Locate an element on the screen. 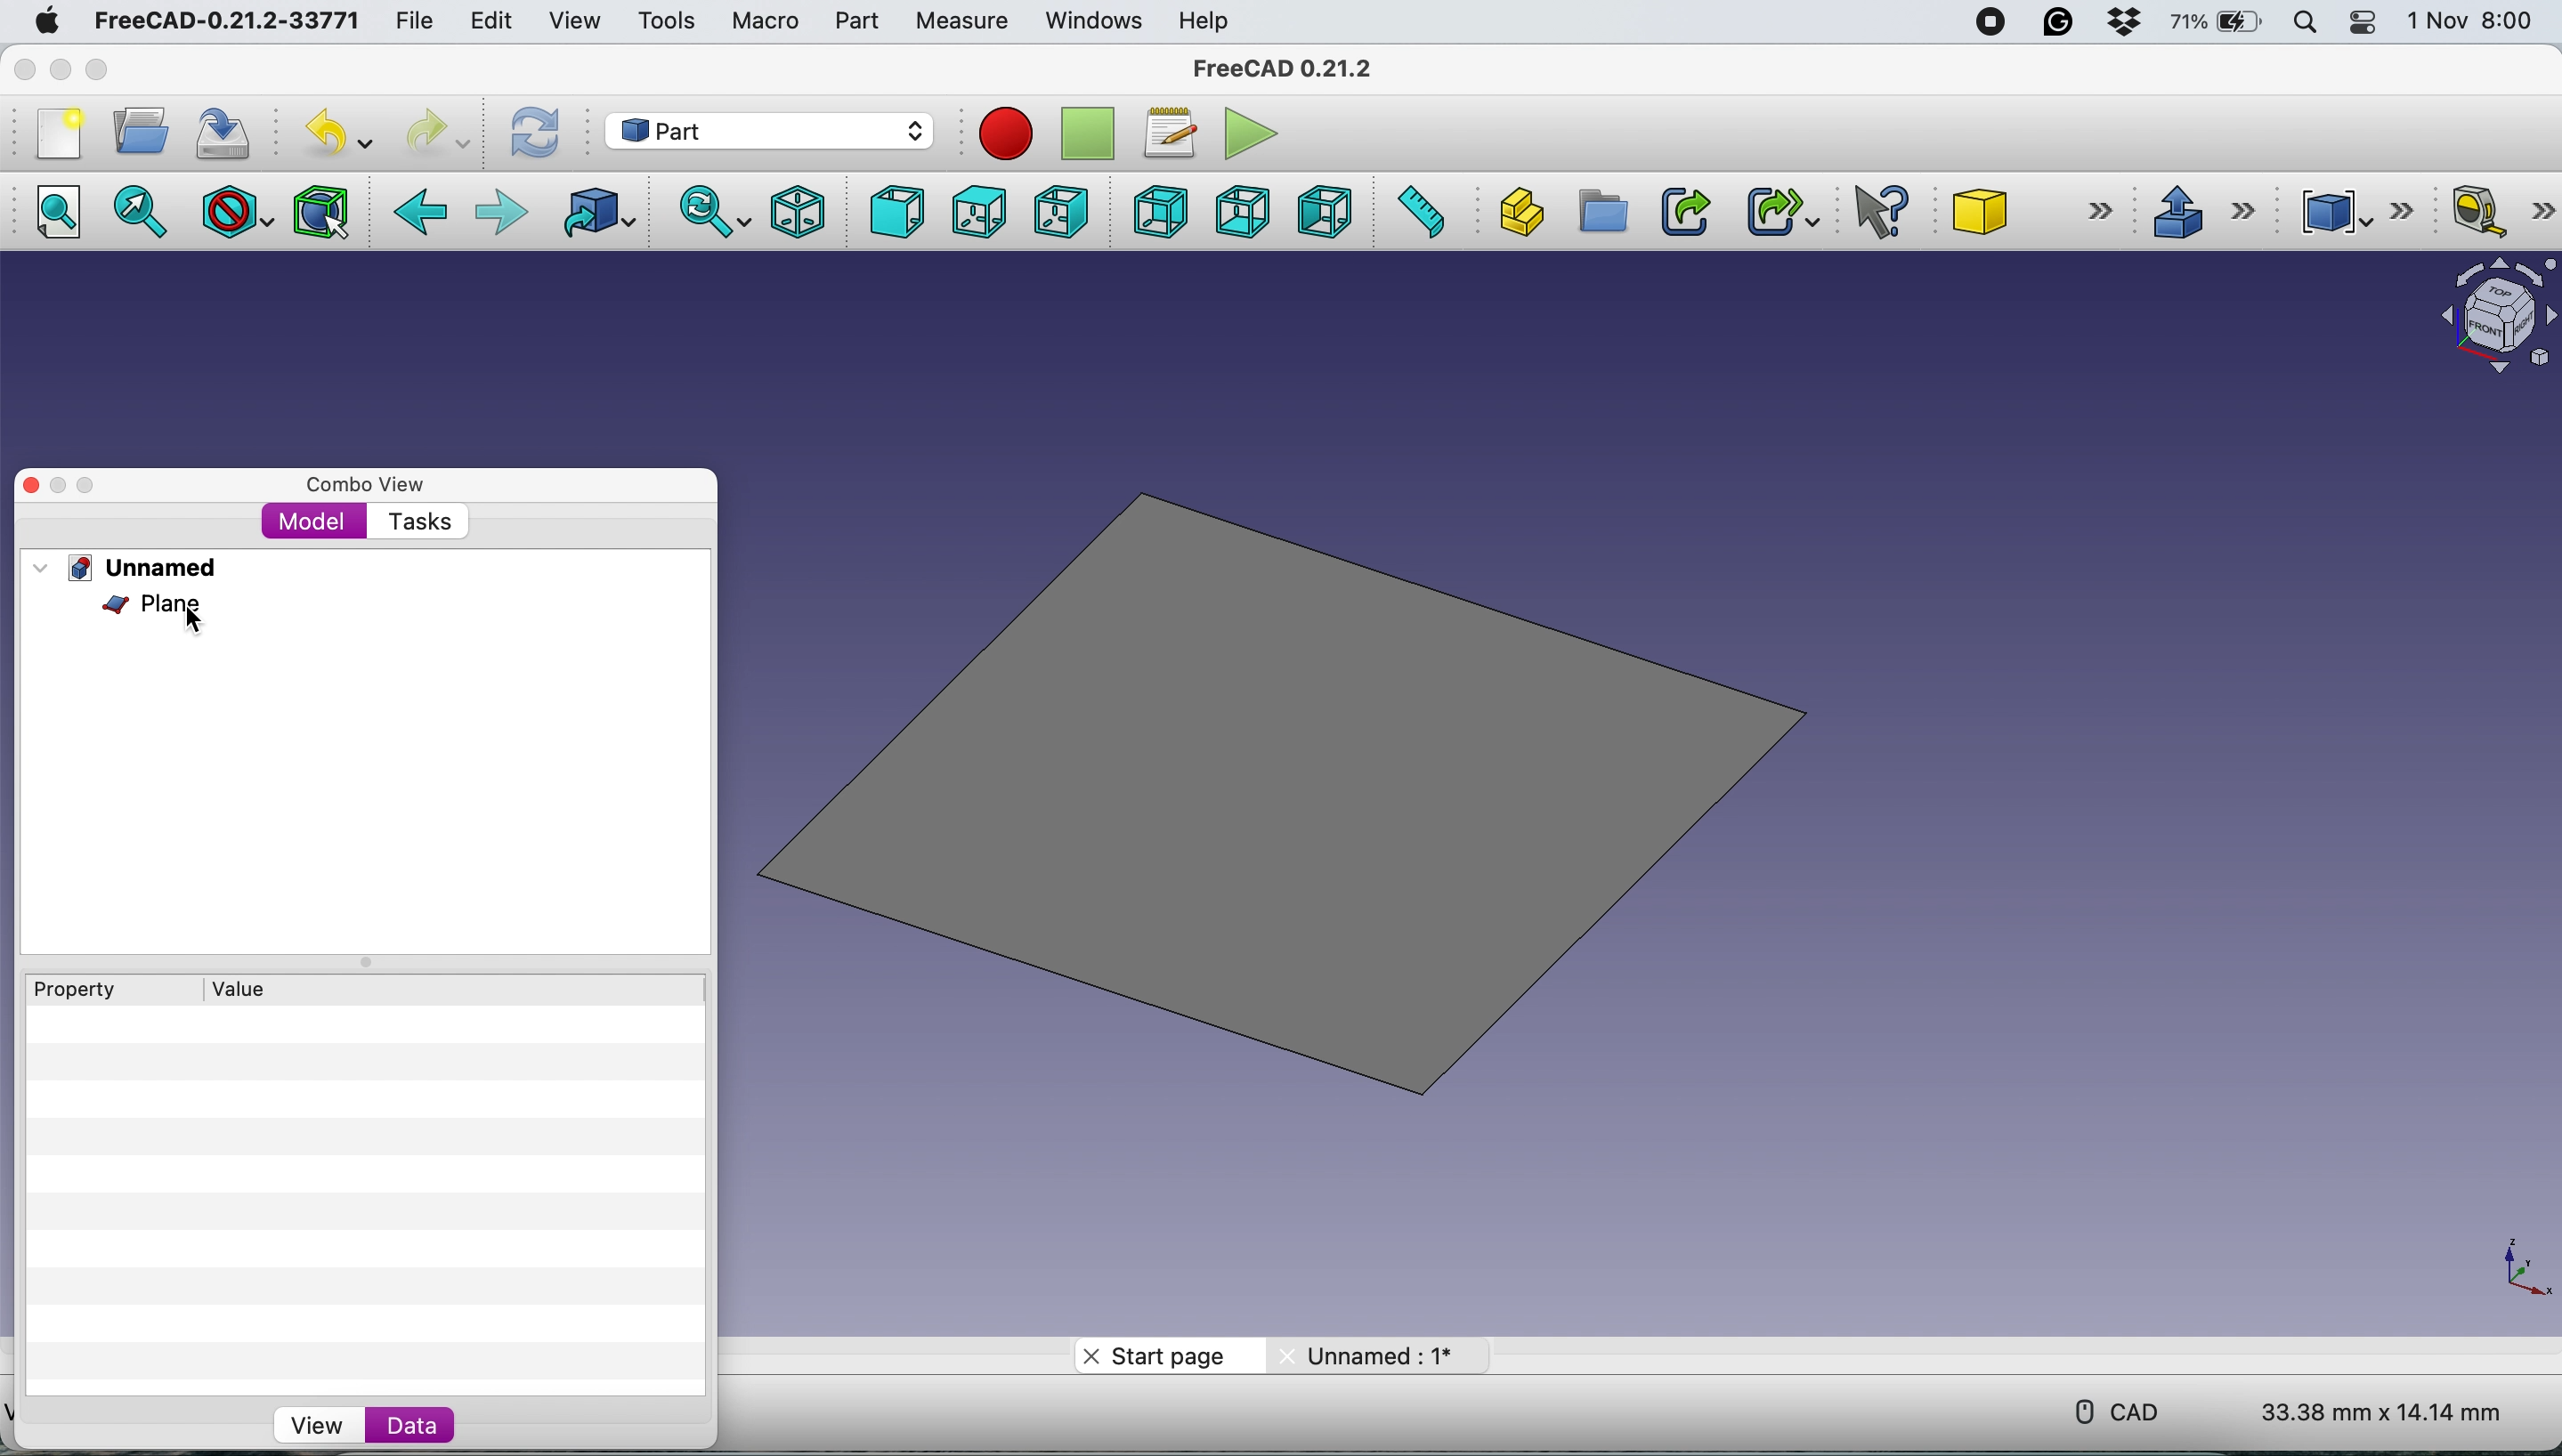  open is located at coordinates (141, 130).